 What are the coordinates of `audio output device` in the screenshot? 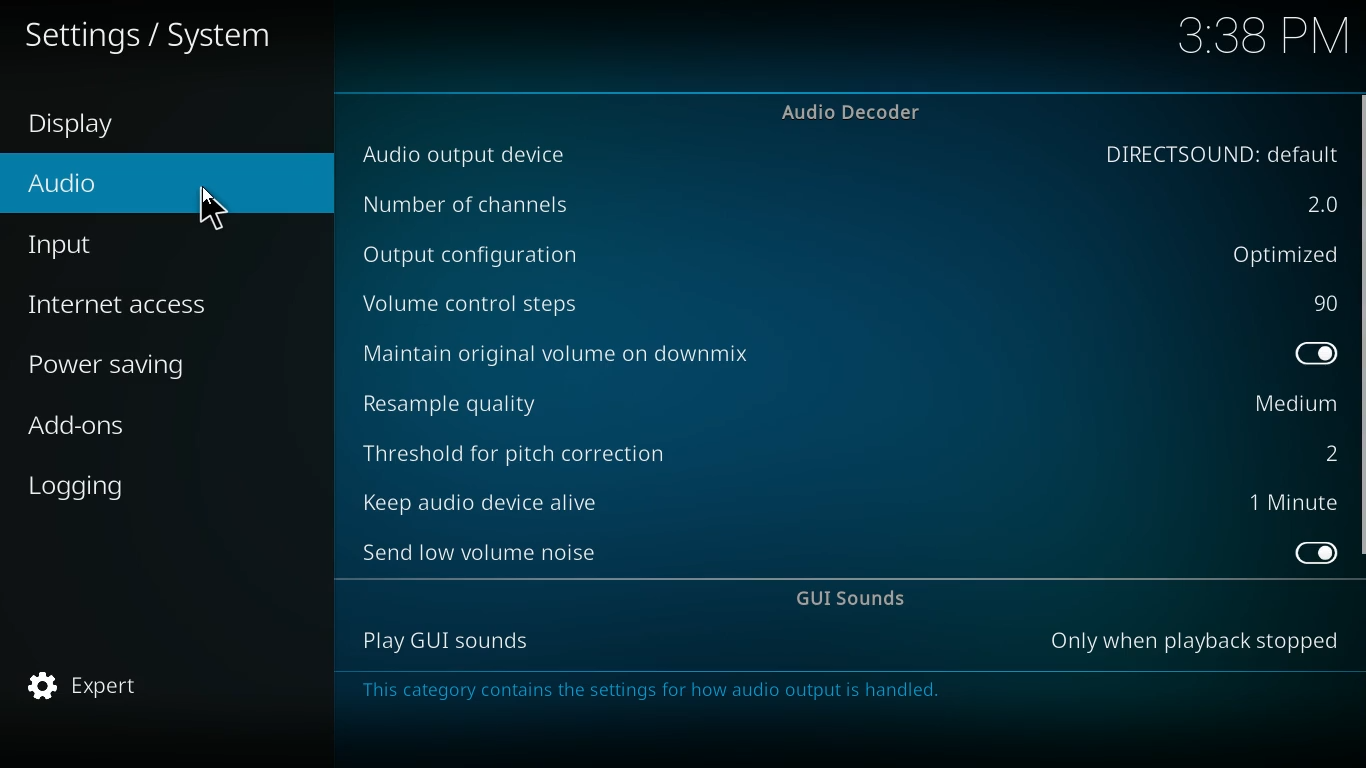 It's located at (464, 157).